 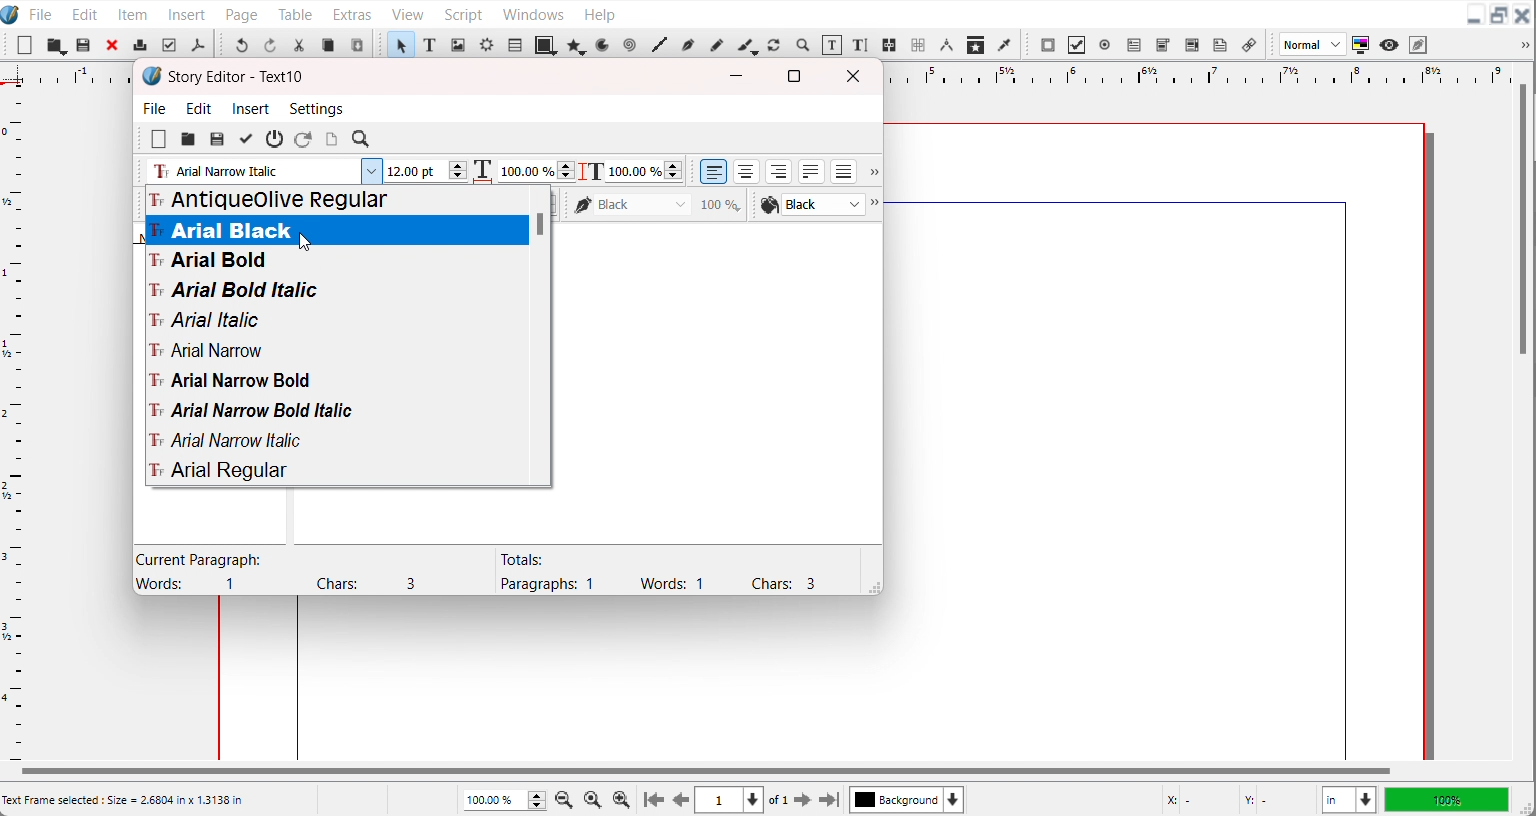 I want to click on Adjust Zoom, so click(x=506, y=800).